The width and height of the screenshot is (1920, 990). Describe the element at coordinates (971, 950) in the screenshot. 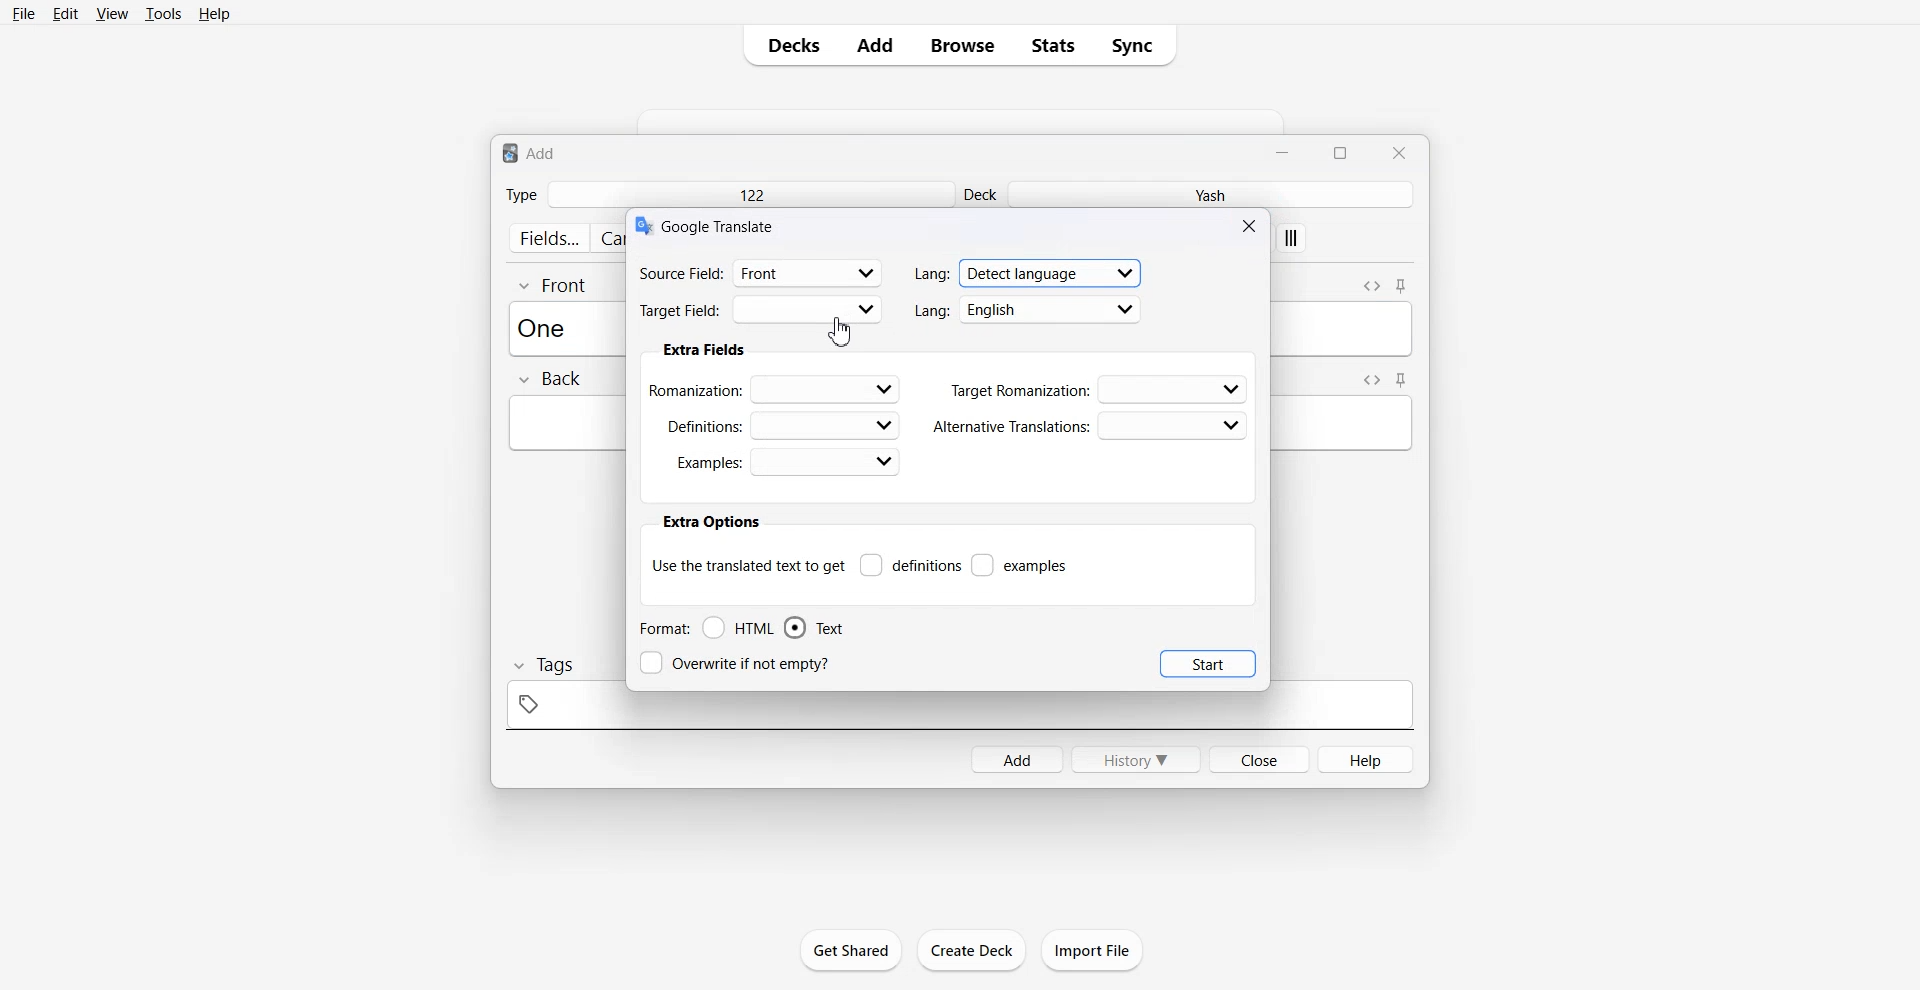

I see `Create Deck` at that location.